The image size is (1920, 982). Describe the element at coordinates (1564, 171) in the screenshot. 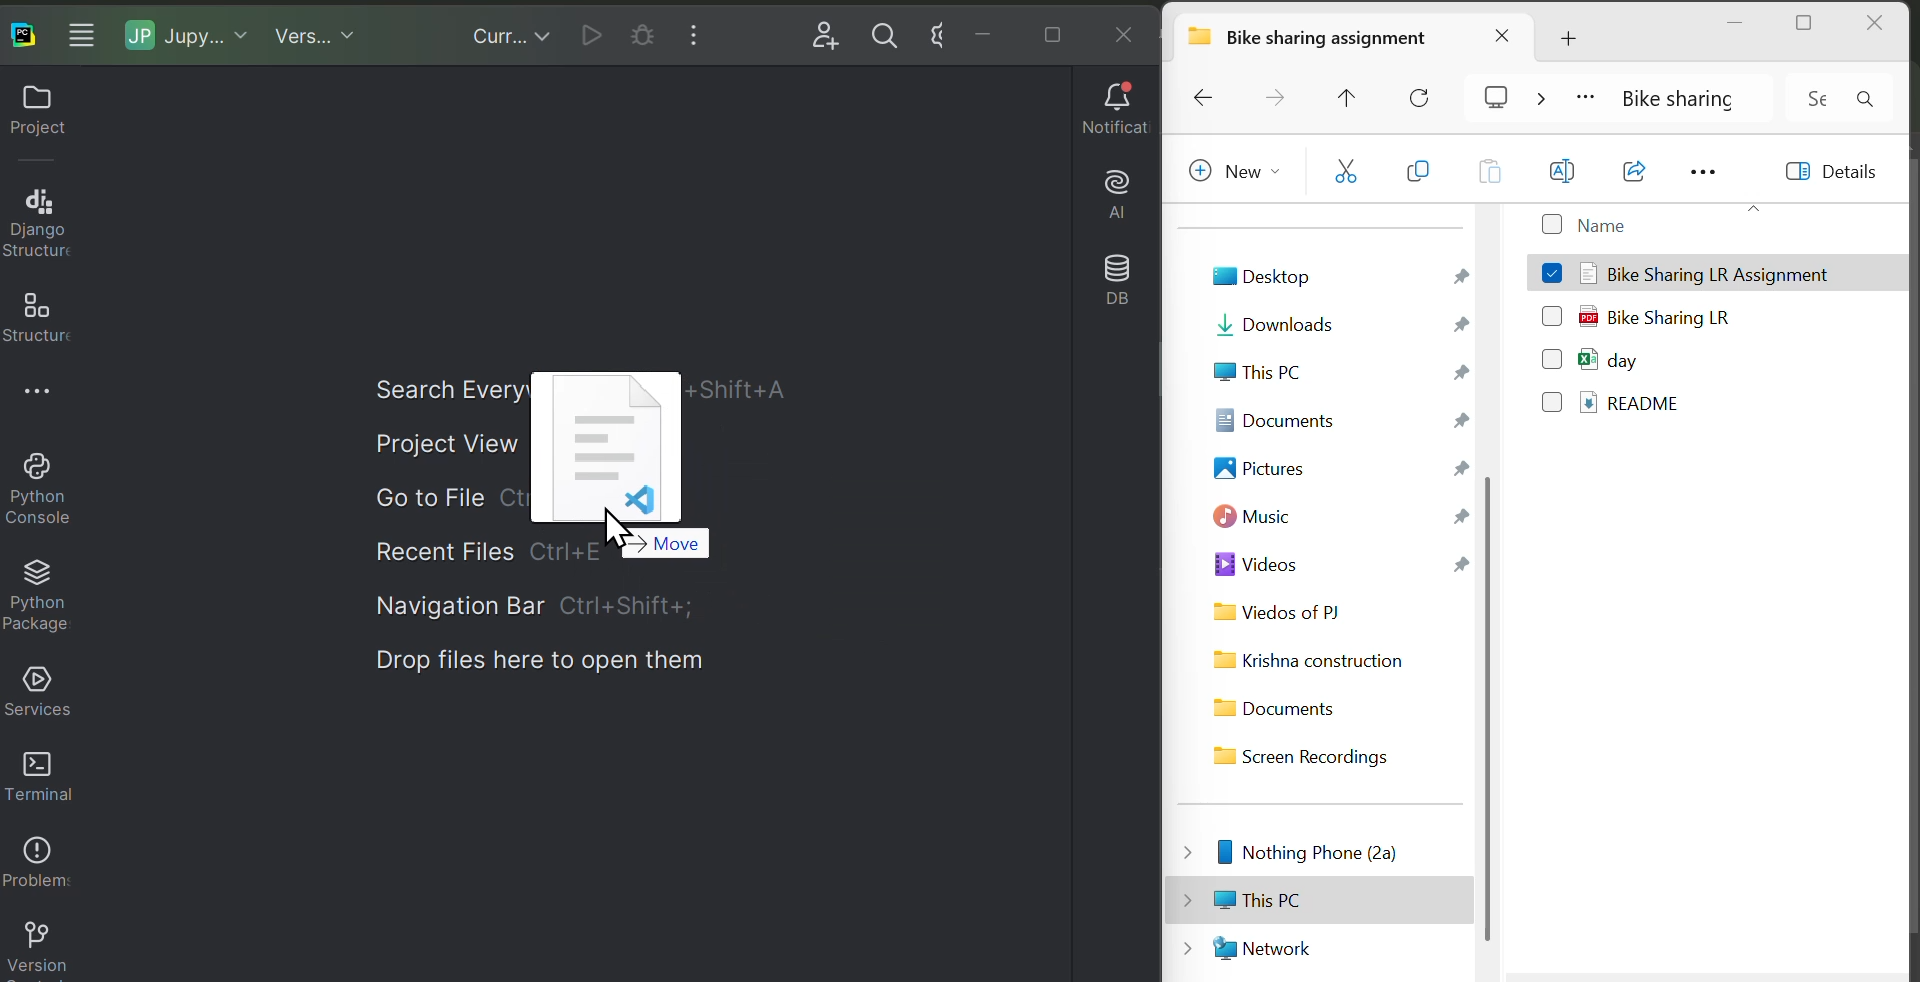

I see `Rename` at that location.